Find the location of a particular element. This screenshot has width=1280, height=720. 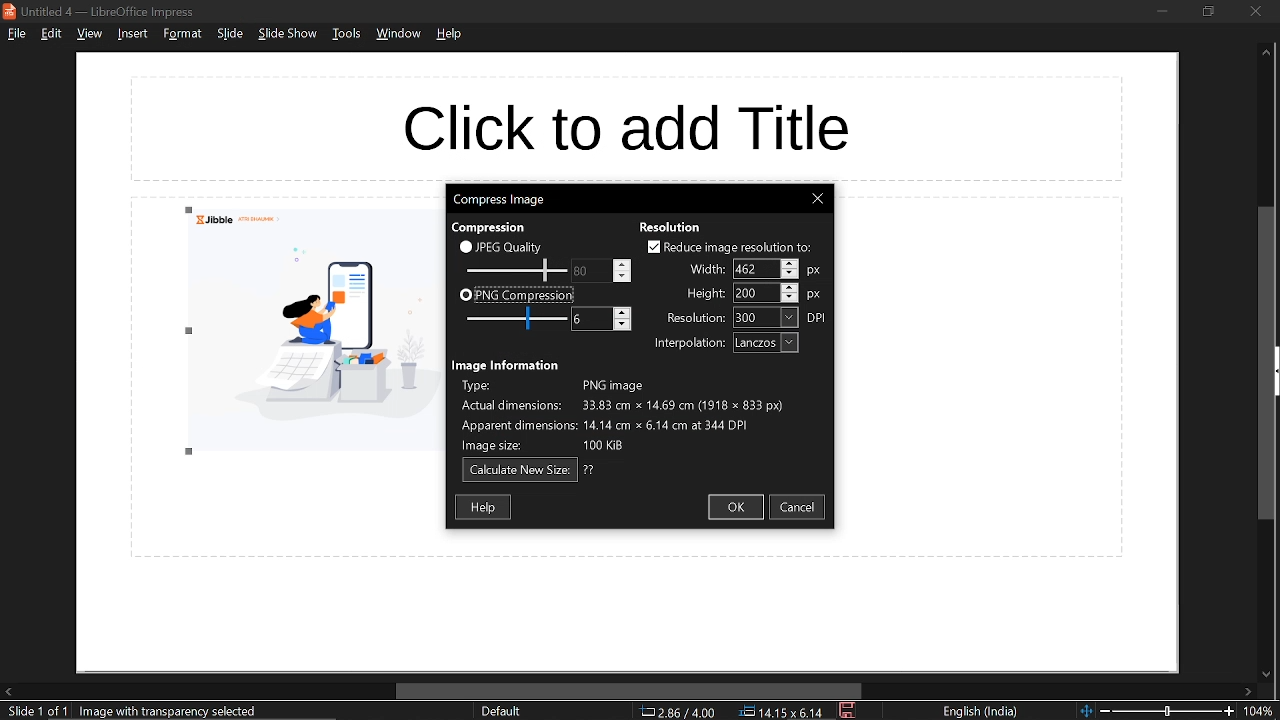

compression is located at coordinates (487, 228).